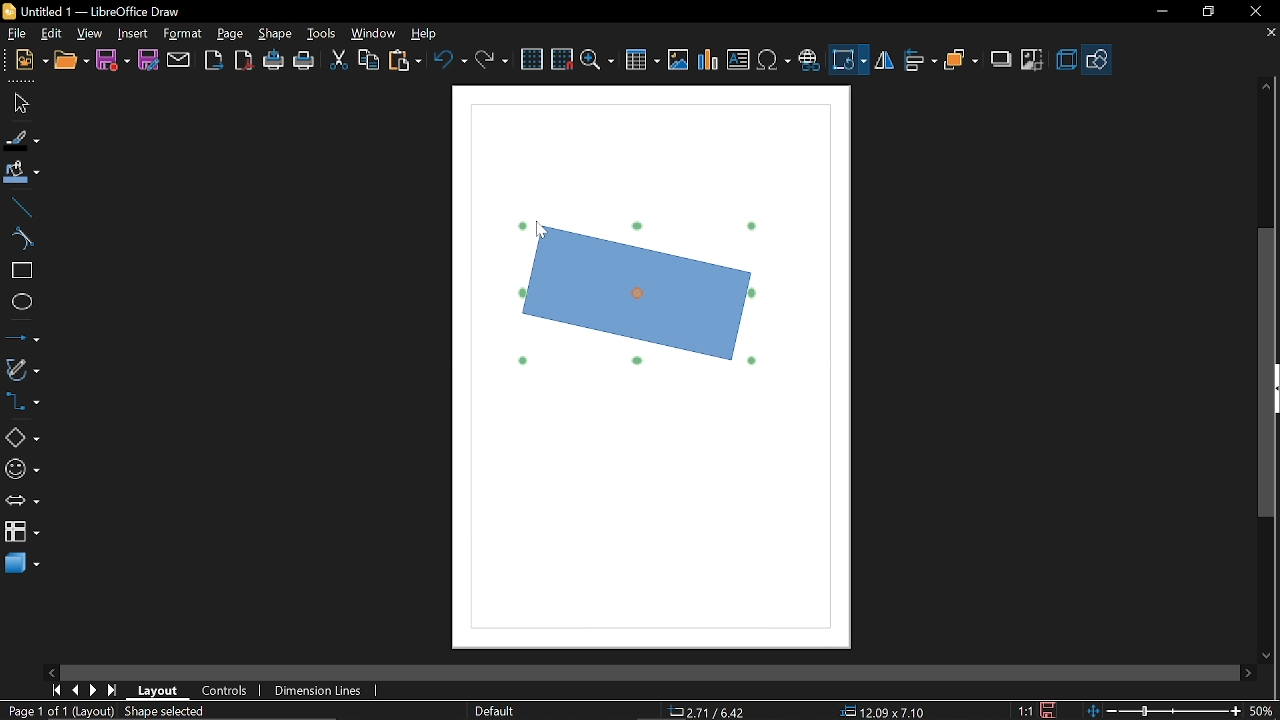  Describe the element at coordinates (1268, 86) in the screenshot. I see `Move up` at that location.